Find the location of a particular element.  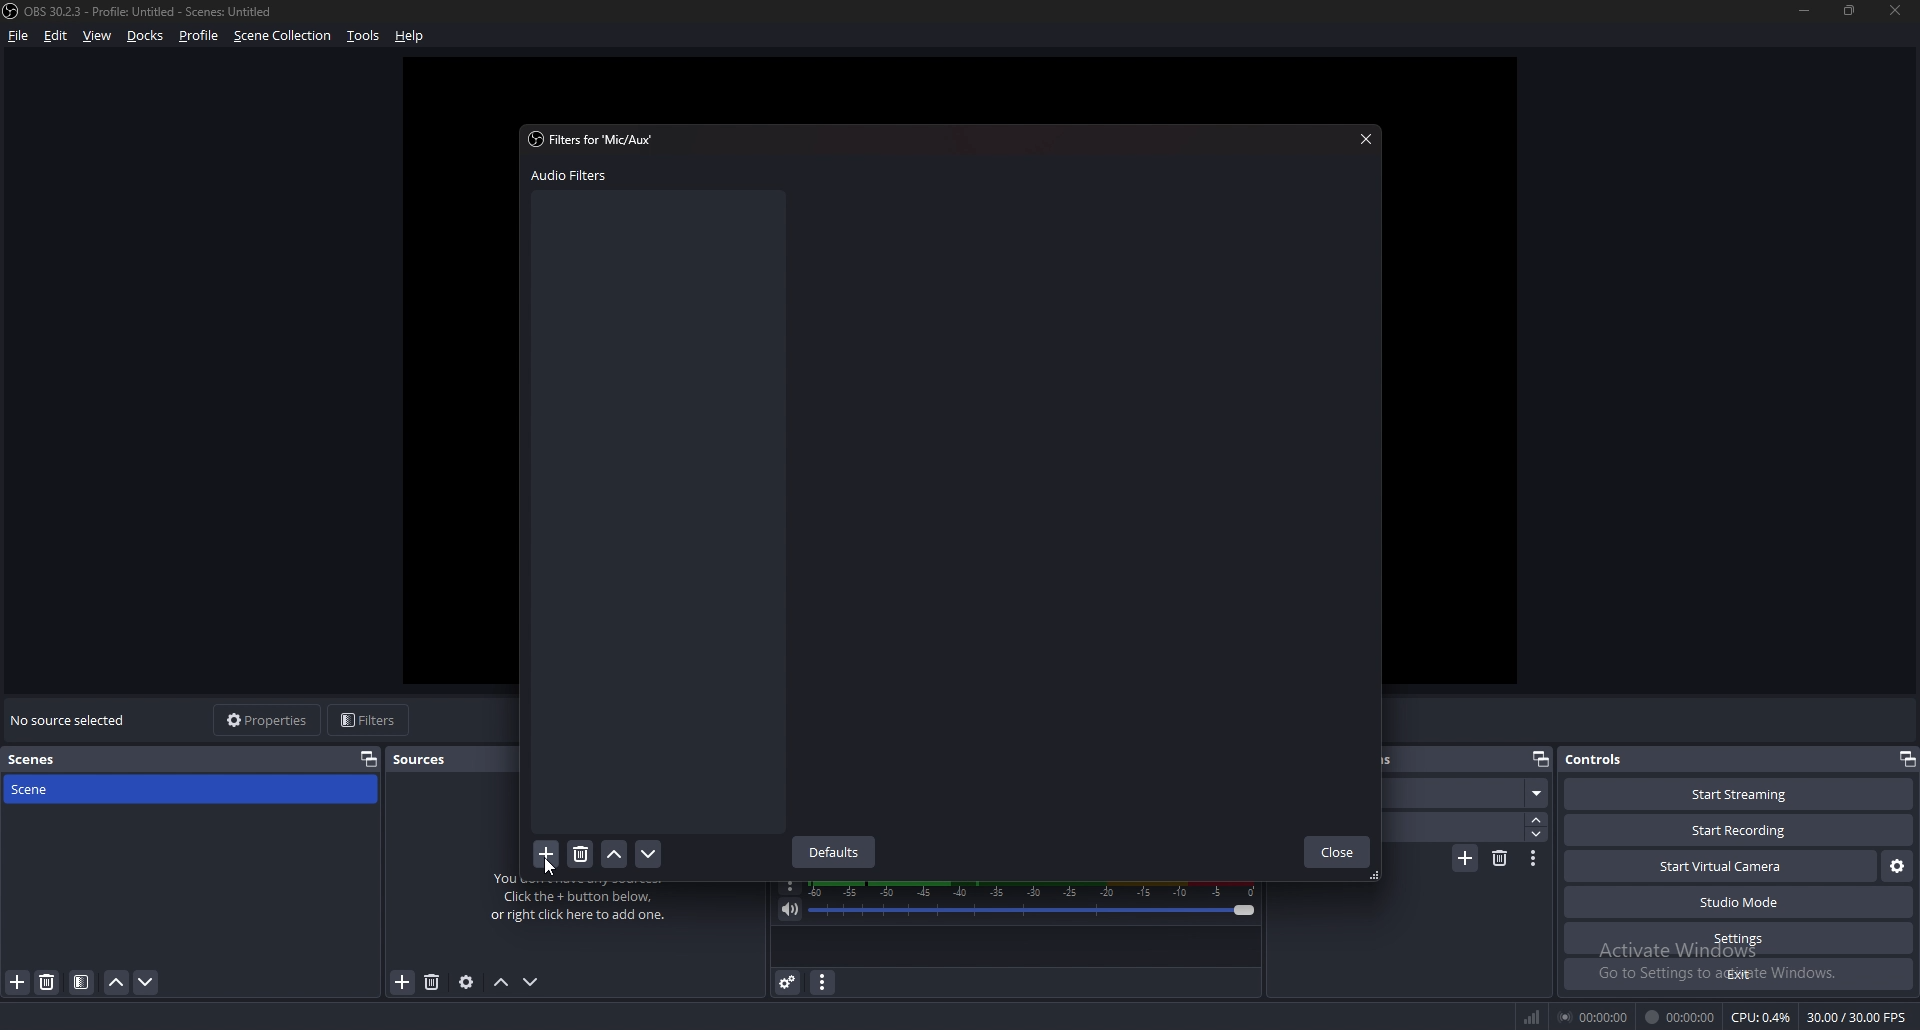

close is located at coordinates (1899, 11).